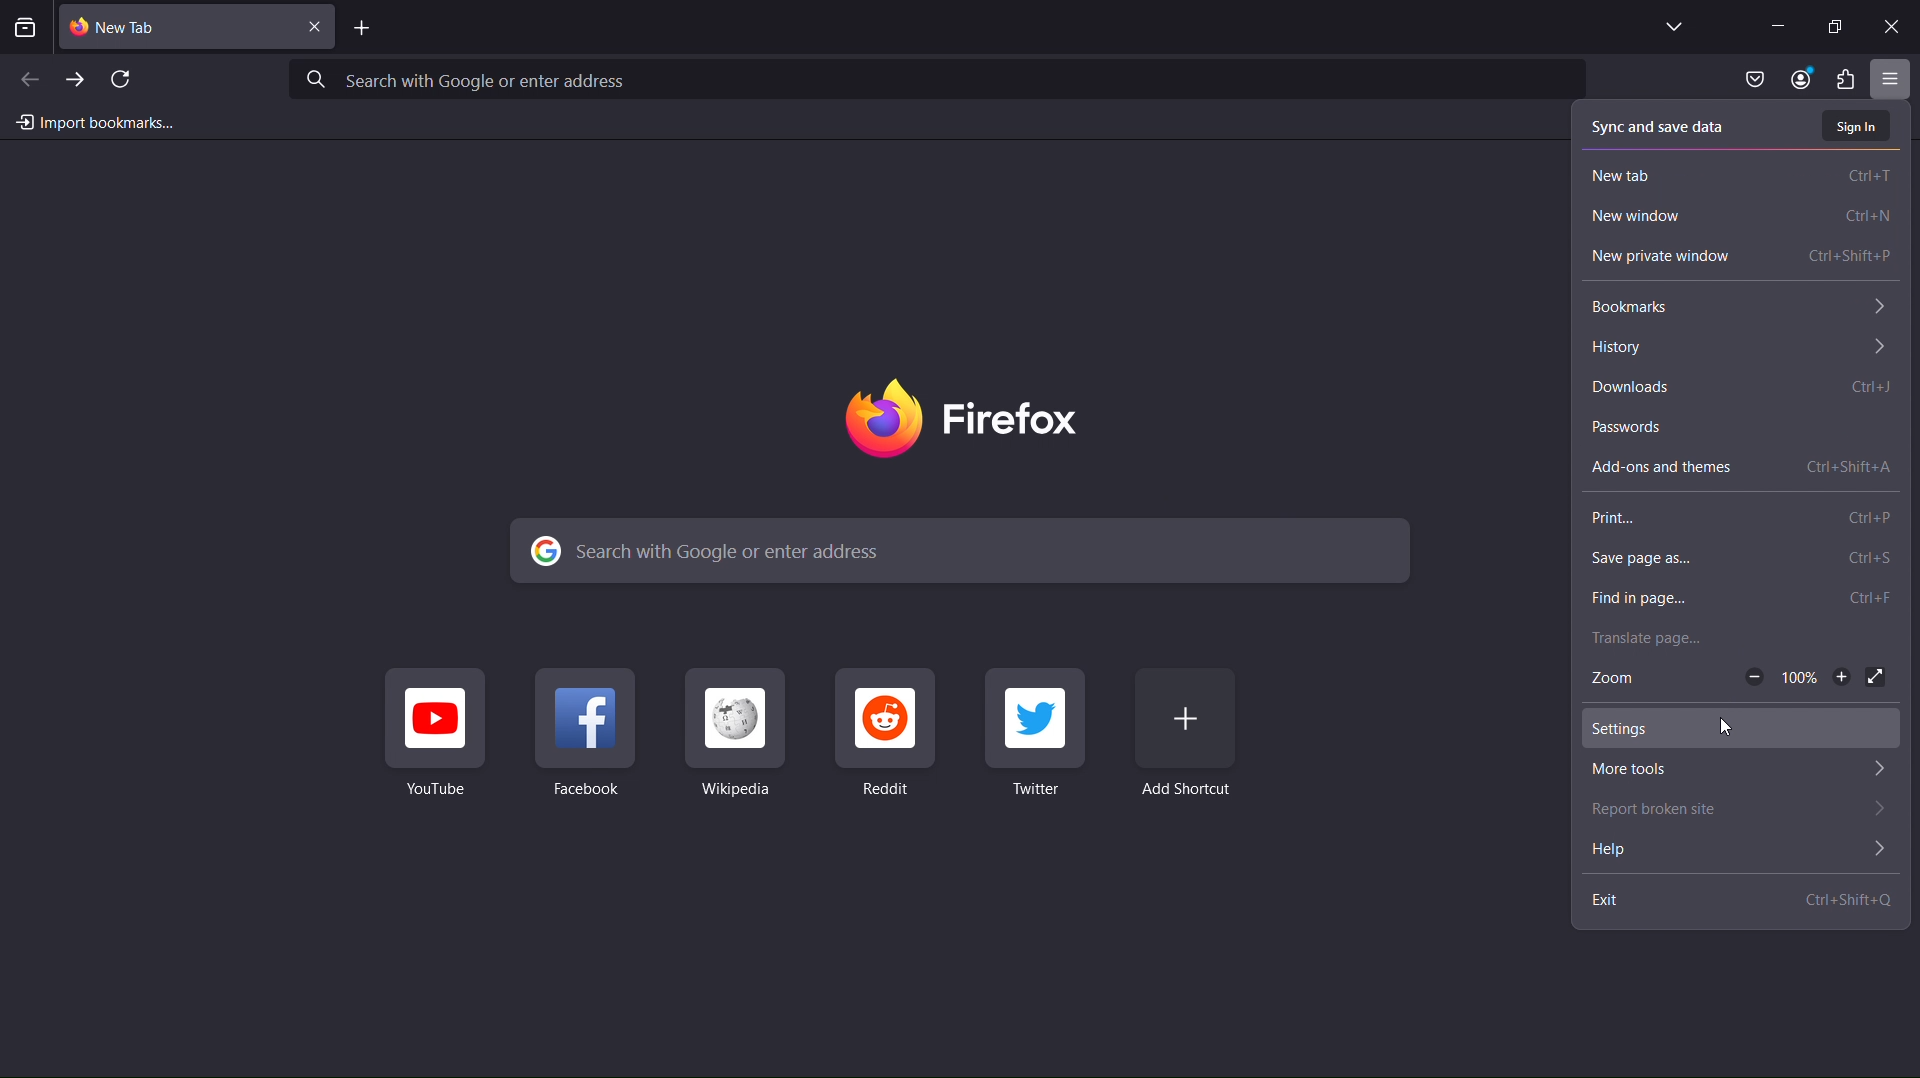 The width and height of the screenshot is (1920, 1078). What do you see at coordinates (1805, 79) in the screenshot?
I see `Account` at bounding box center [1805, 79].